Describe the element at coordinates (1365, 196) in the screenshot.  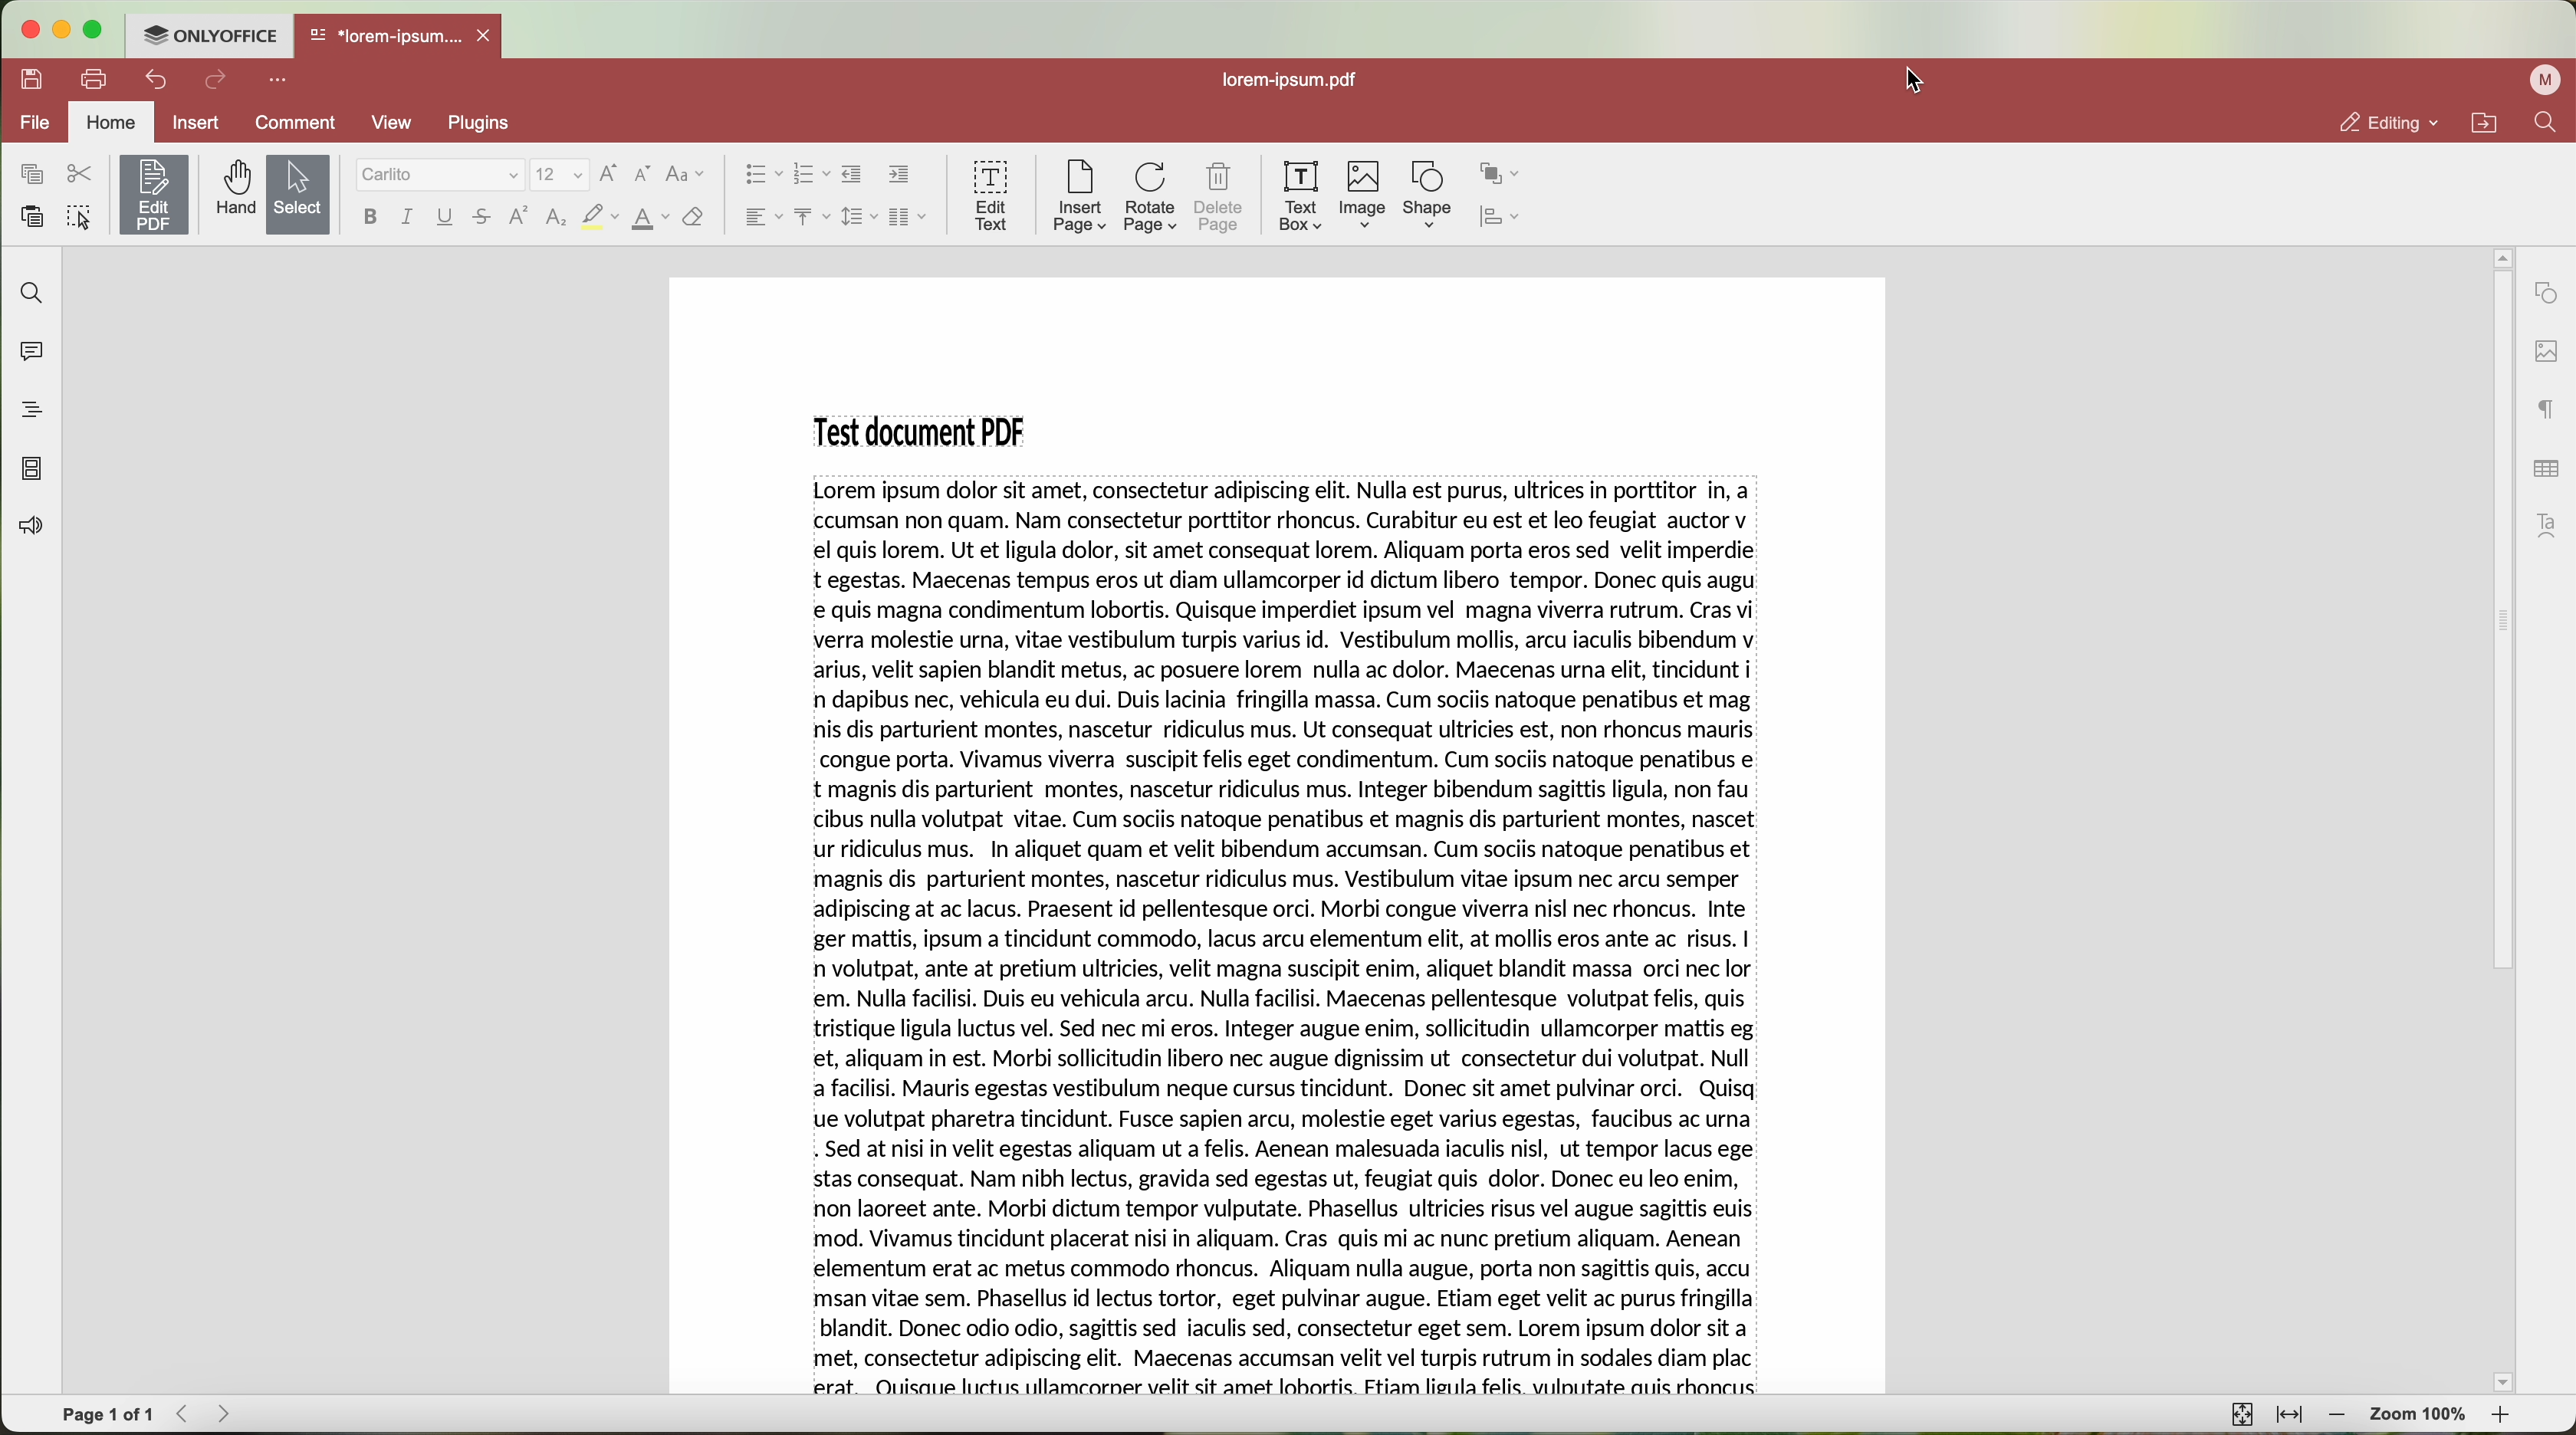
I see `image` at that location.